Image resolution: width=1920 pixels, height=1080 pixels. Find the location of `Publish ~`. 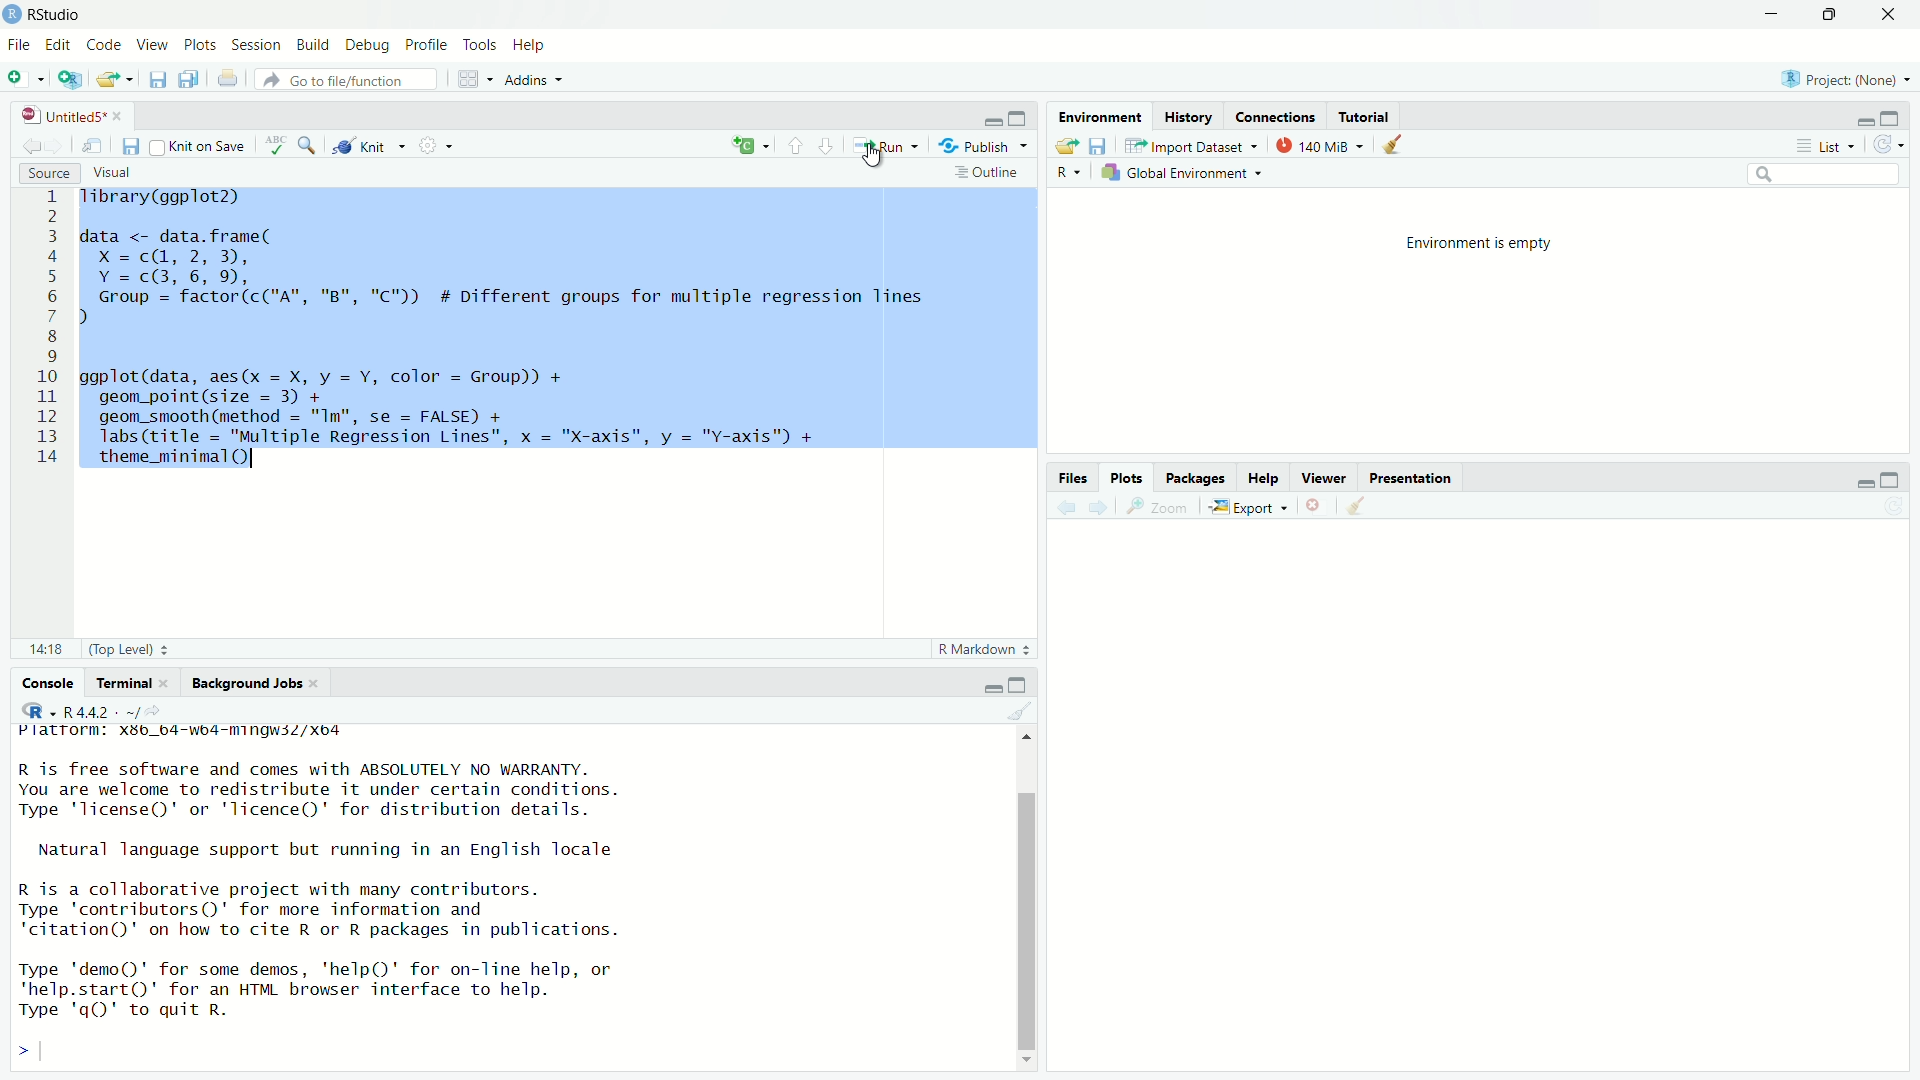

Publish ~ is located at coordinates (984, 147).